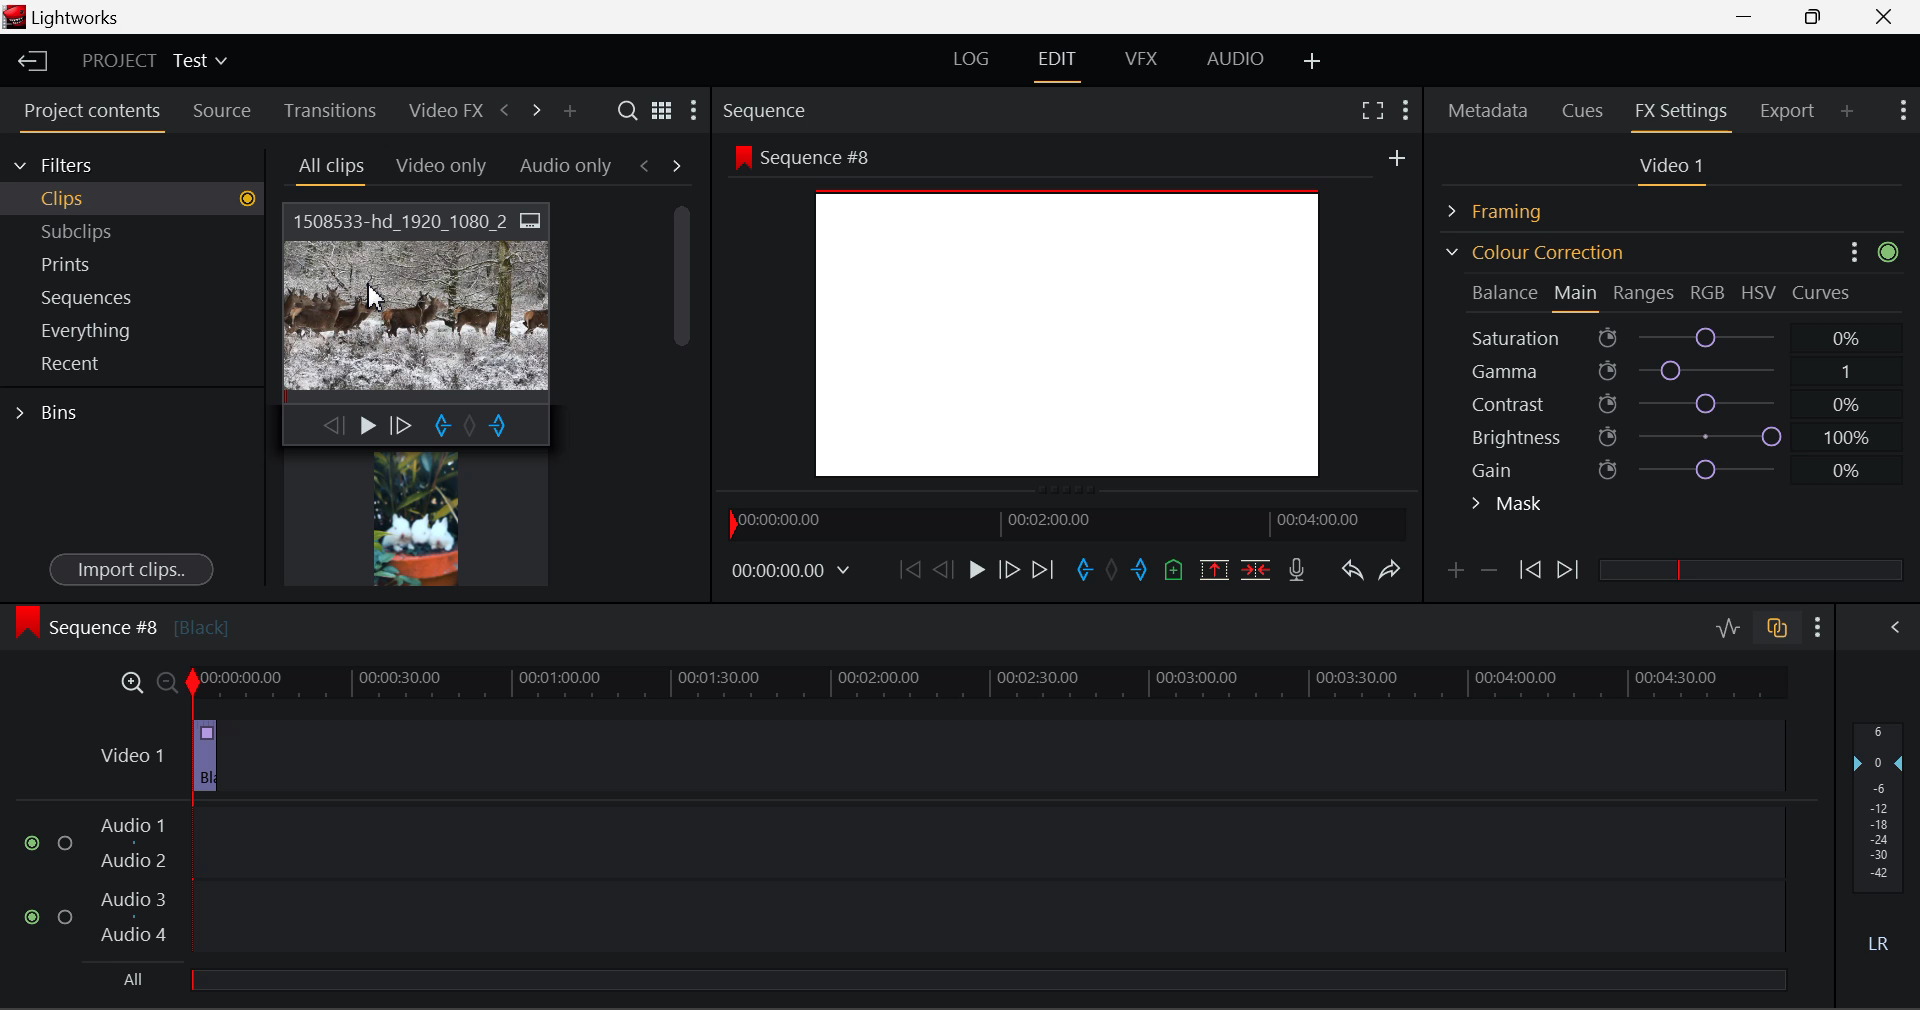 The height and width of the screenshot is (1010, 1920). Describe the element at coordinates (1060, 63) in the screenshot. I see `EDIT Layout` at that location.